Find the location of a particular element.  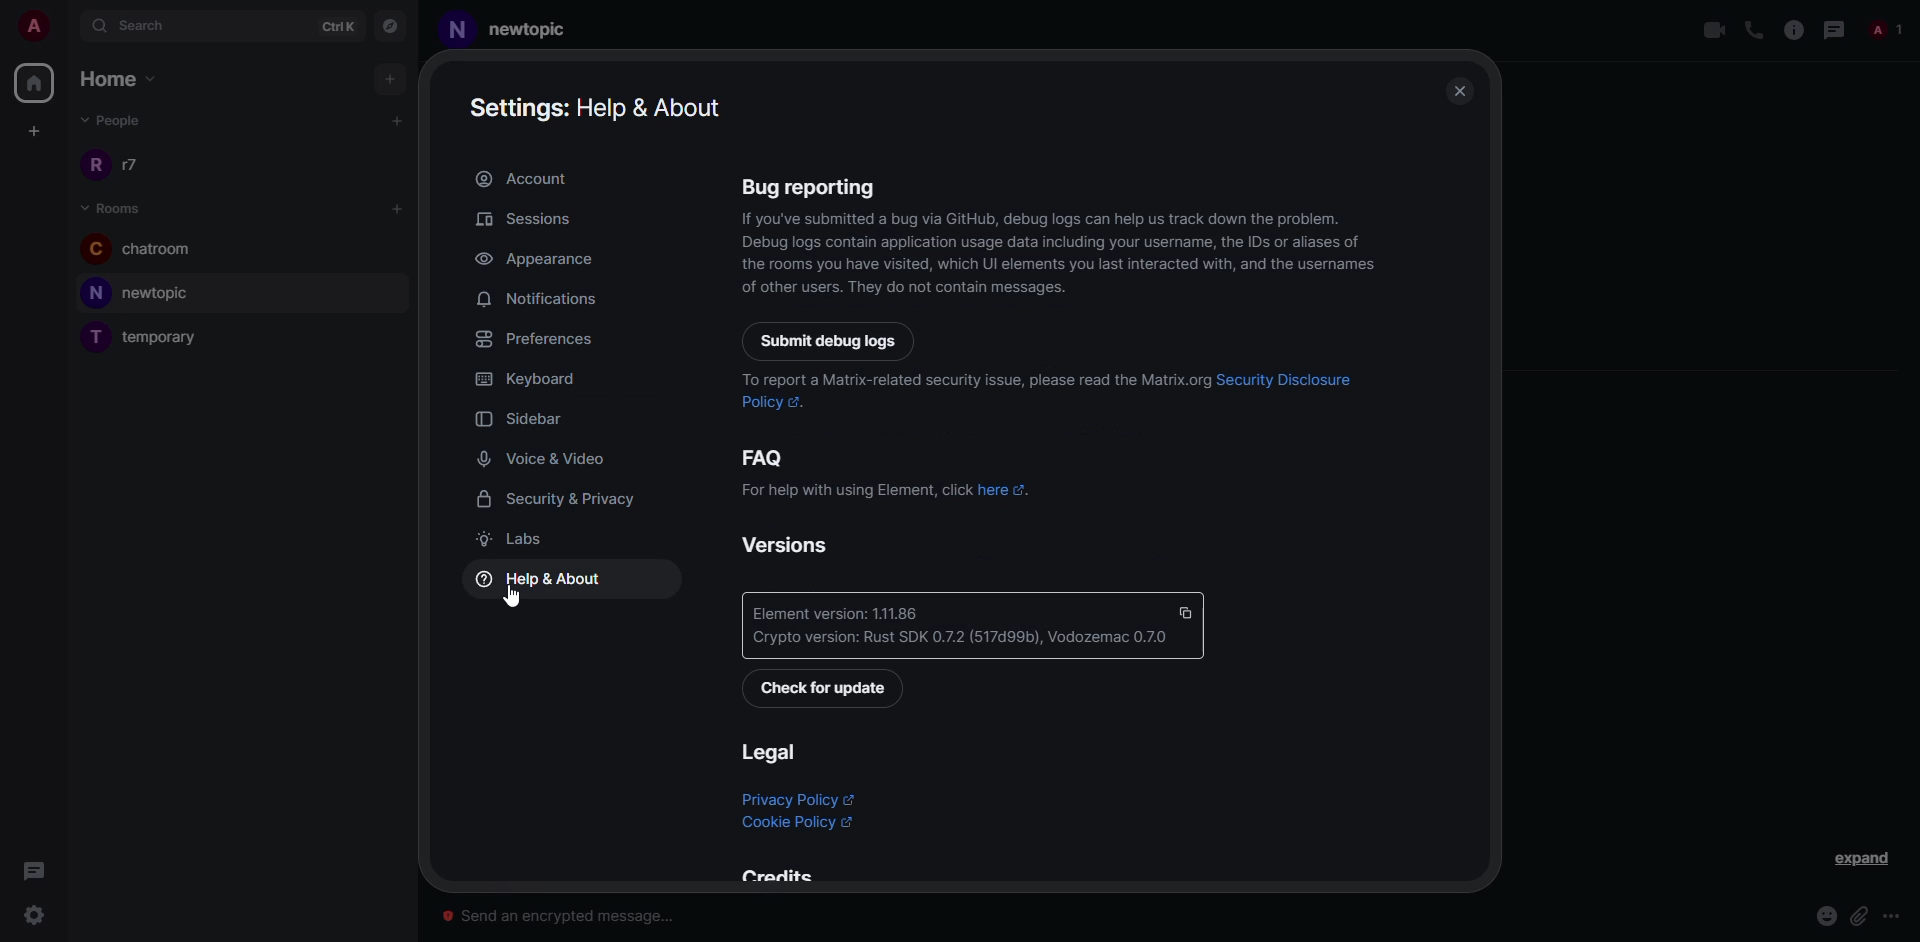

add is located at coordinates (394, 208).